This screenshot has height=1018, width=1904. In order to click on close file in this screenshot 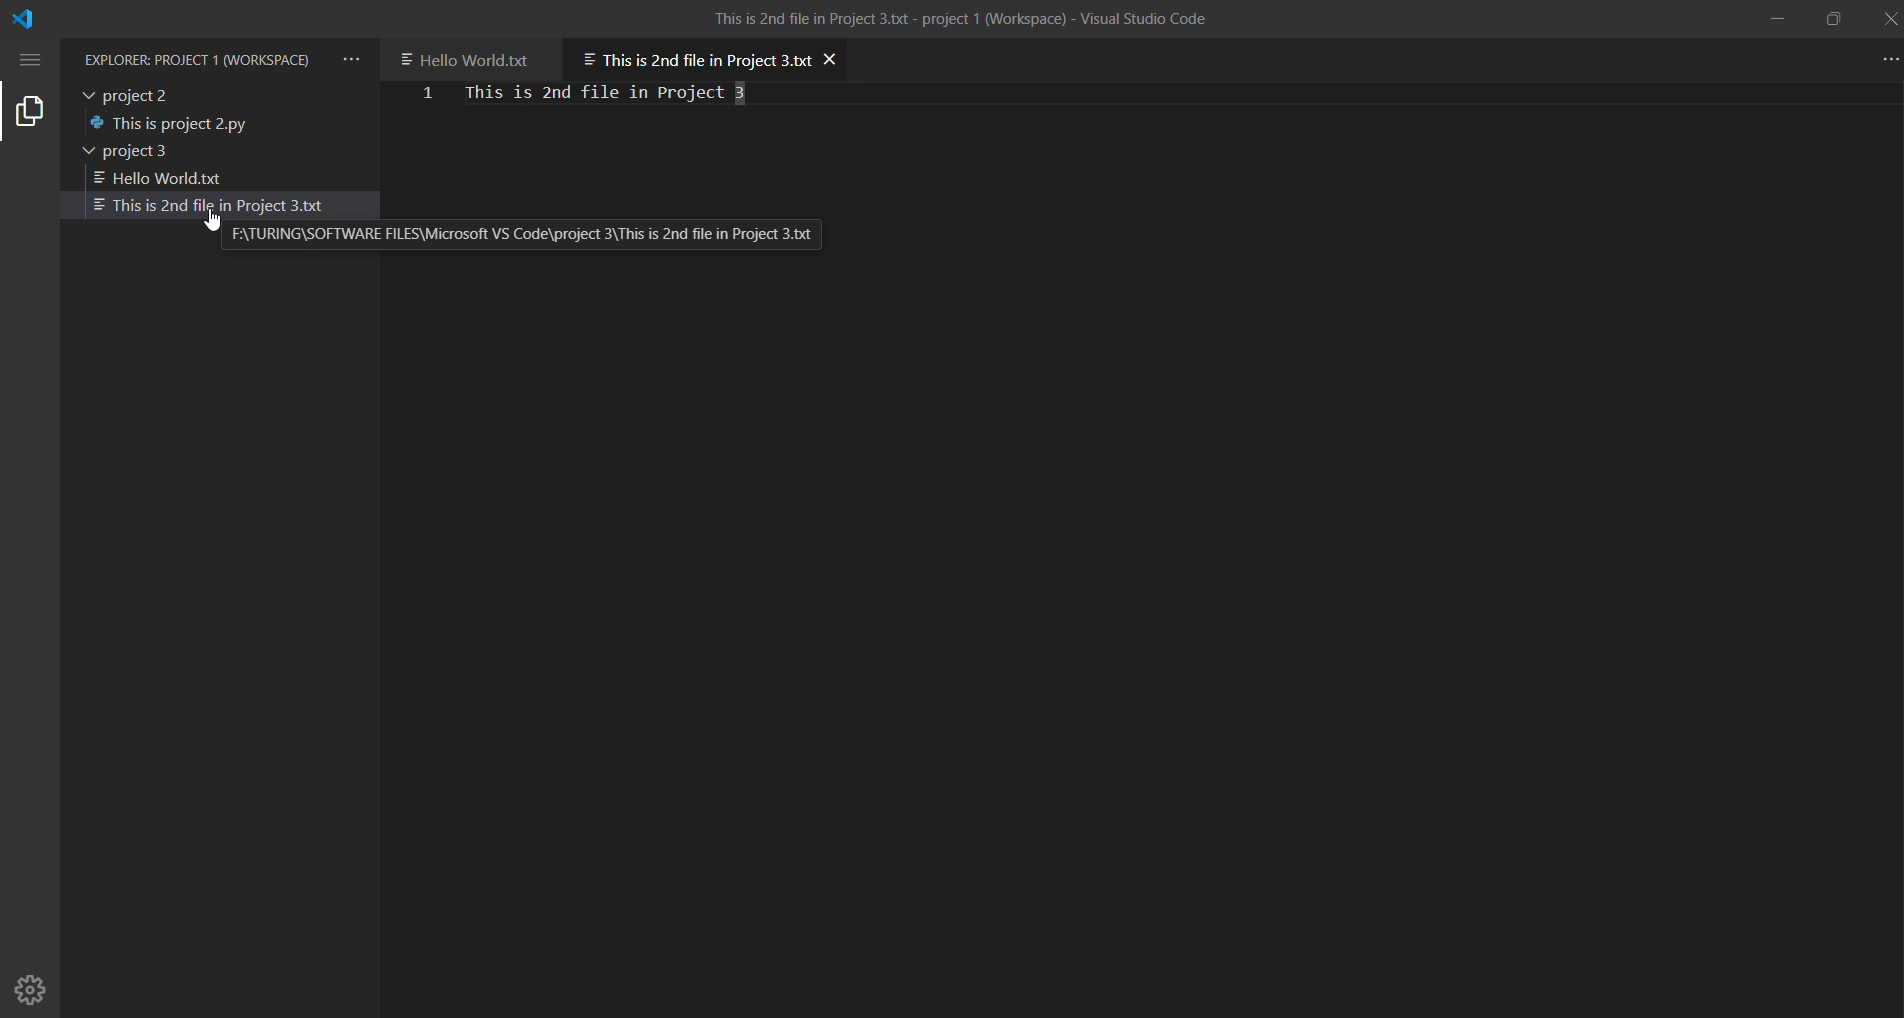, I will do `click(833, 58)`.